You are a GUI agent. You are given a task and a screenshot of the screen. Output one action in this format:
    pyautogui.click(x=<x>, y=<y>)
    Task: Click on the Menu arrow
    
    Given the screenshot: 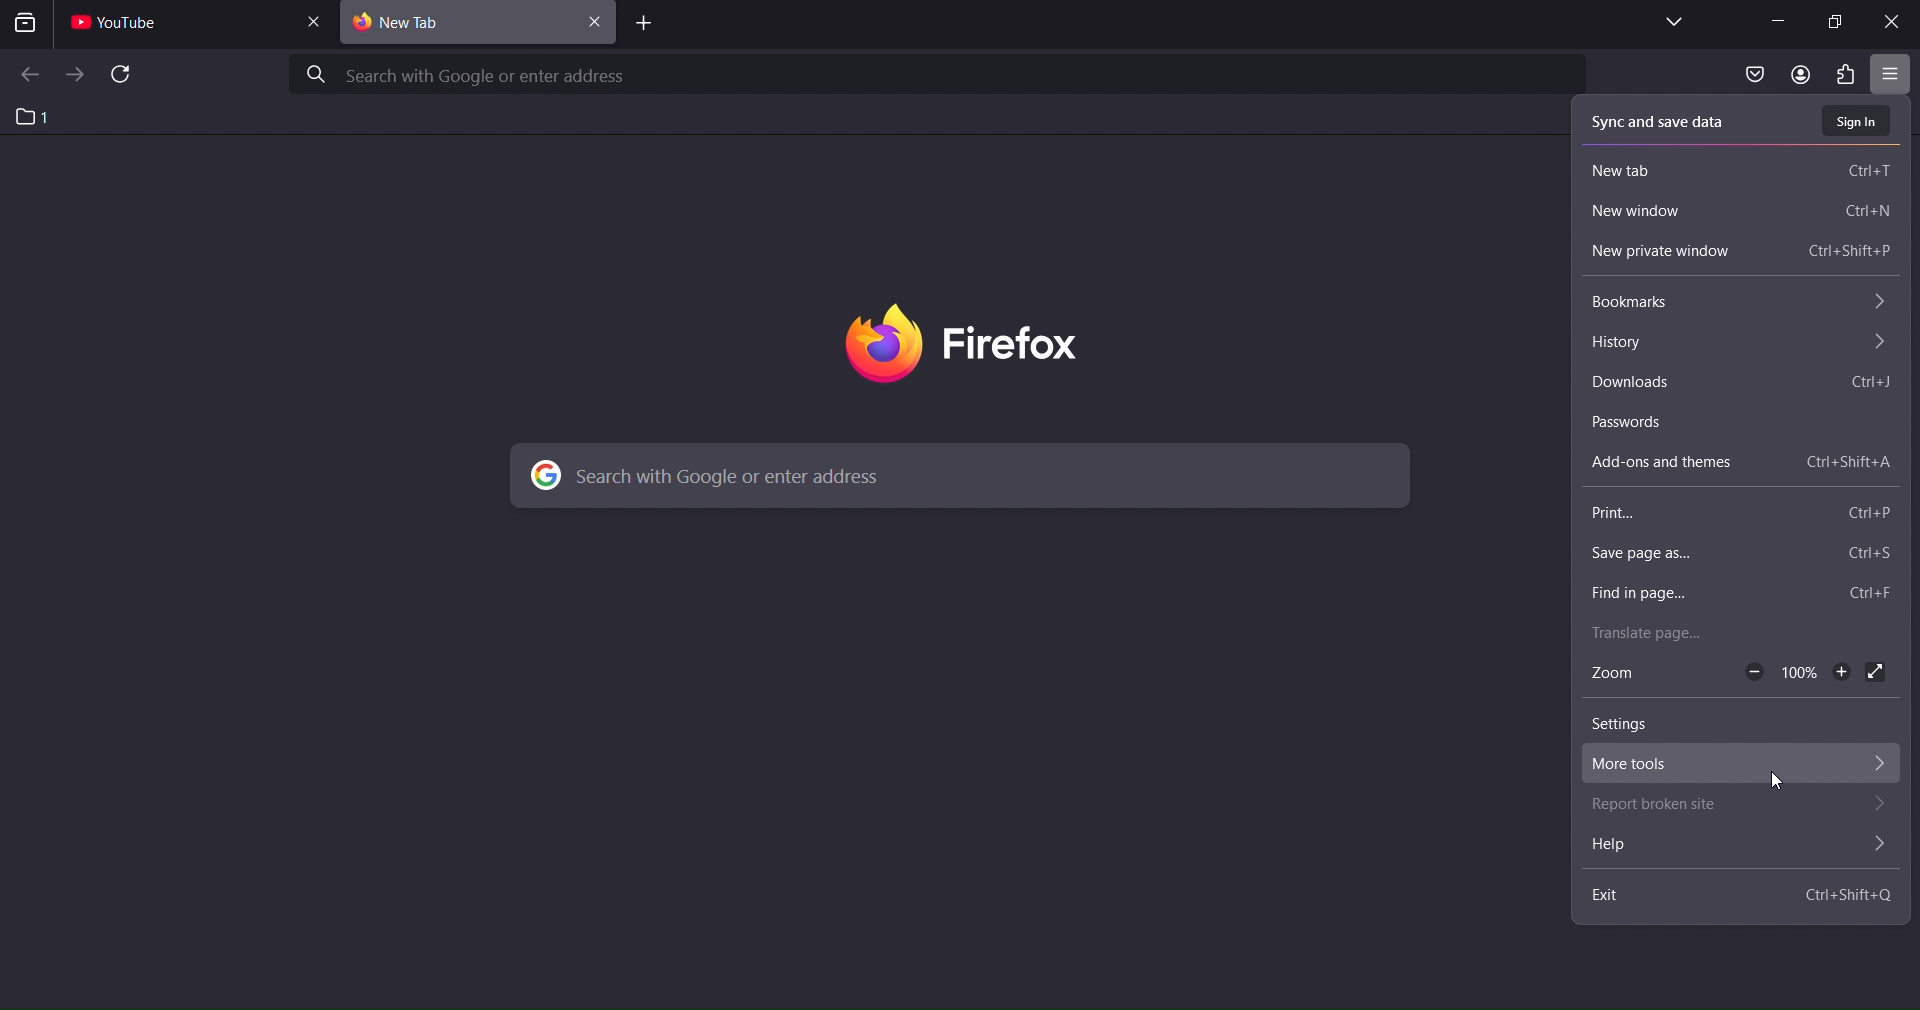 What is the action you would take?
    pyautogui.click(x=1877, y=764)
    